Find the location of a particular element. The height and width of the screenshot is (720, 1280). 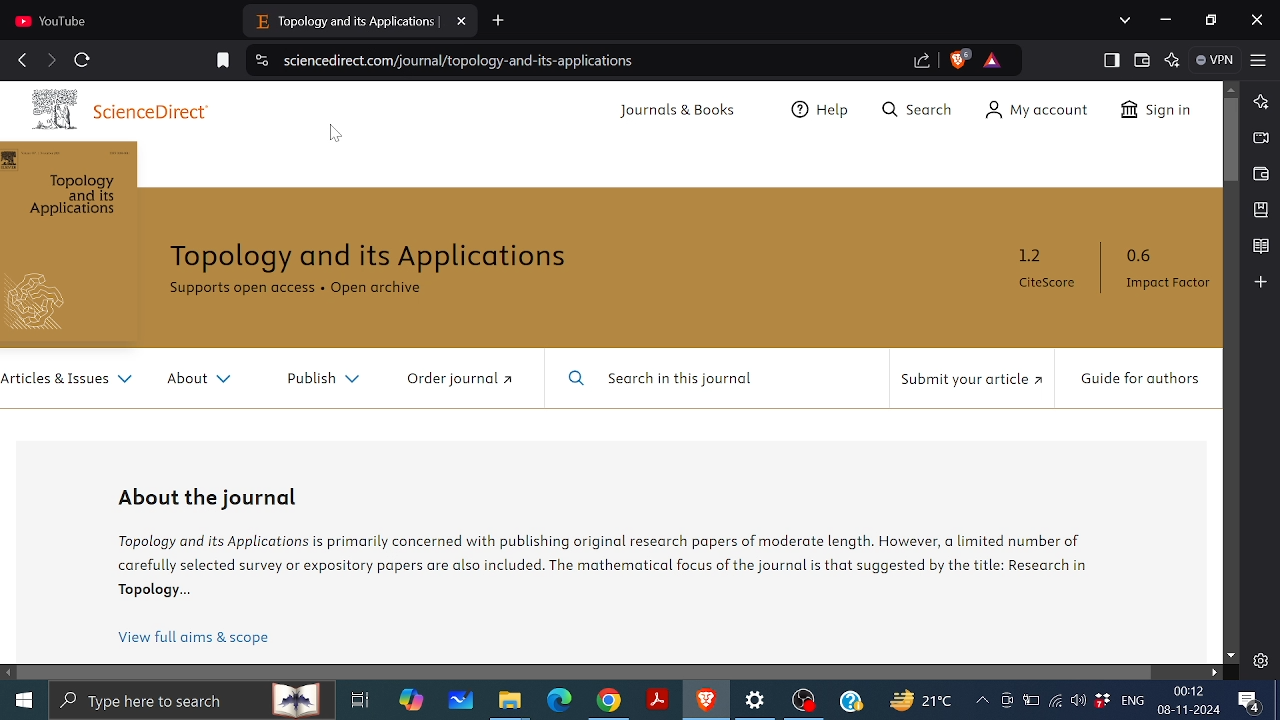

Help is located at coordinates (851, 700).